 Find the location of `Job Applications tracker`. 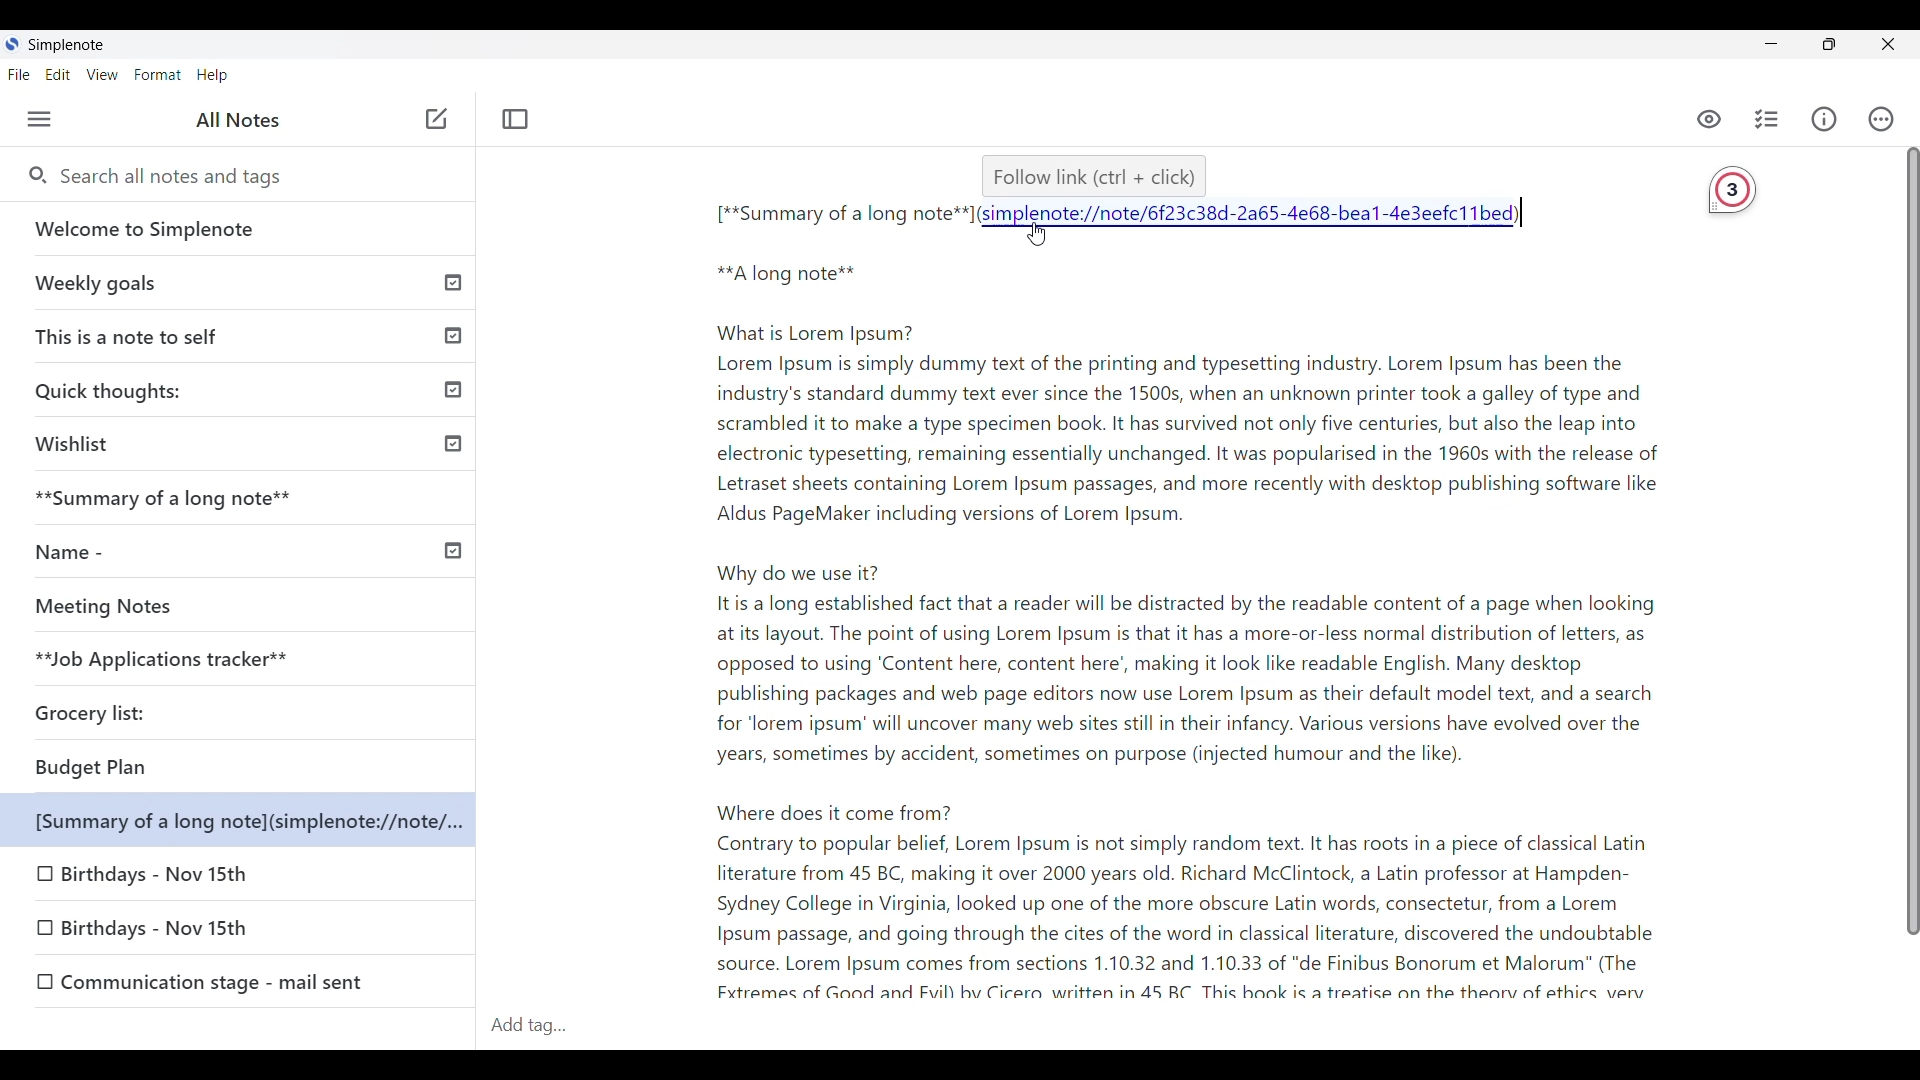

Job Applications tracker is located at coordinates (154, 660).